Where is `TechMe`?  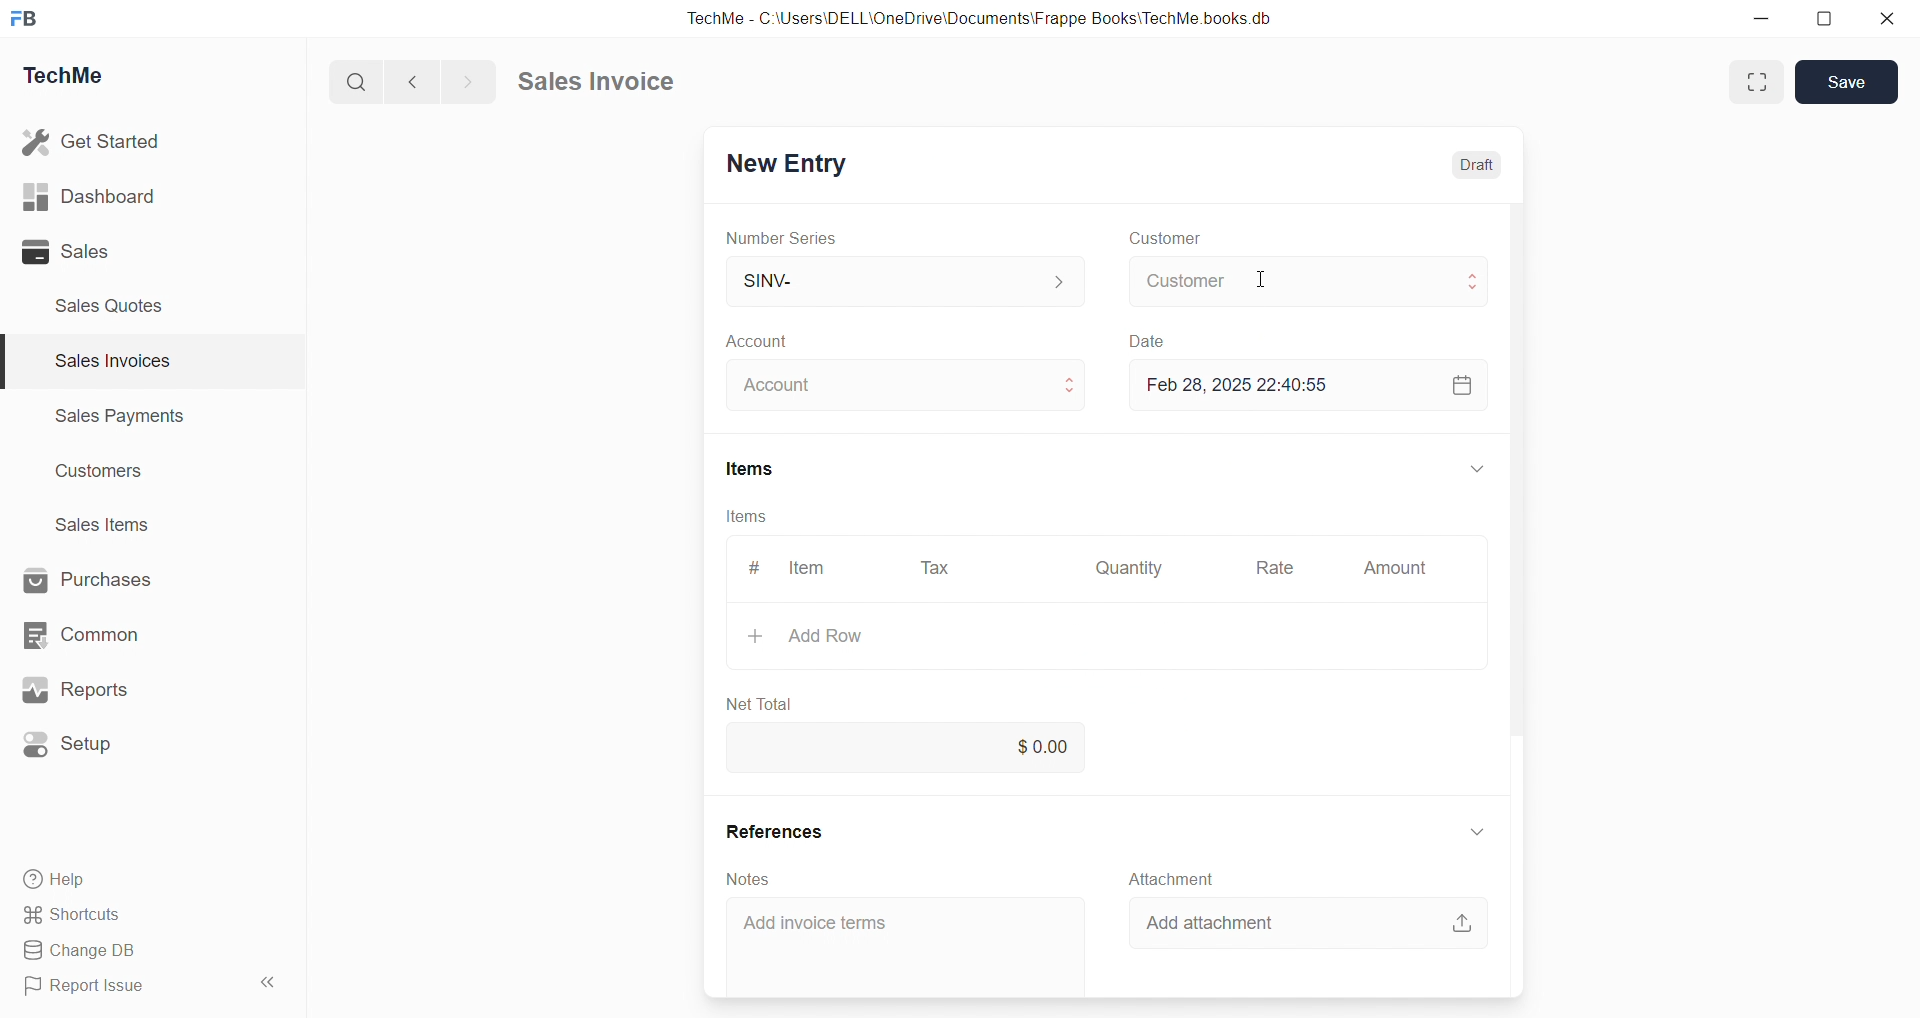
TechMe is located at coordinates (64, 76).